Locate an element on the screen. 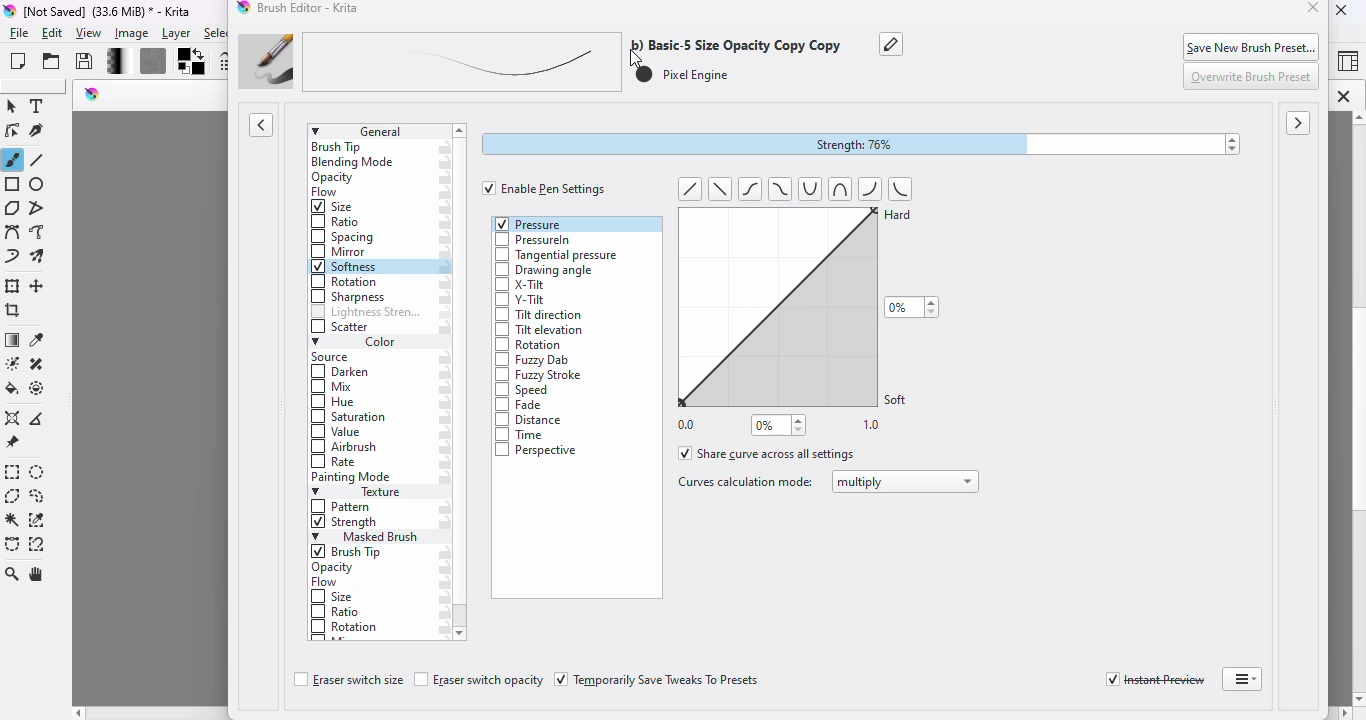 The image size is (1366, 720). measure the distance between two points is located at coordinates (40, 417).